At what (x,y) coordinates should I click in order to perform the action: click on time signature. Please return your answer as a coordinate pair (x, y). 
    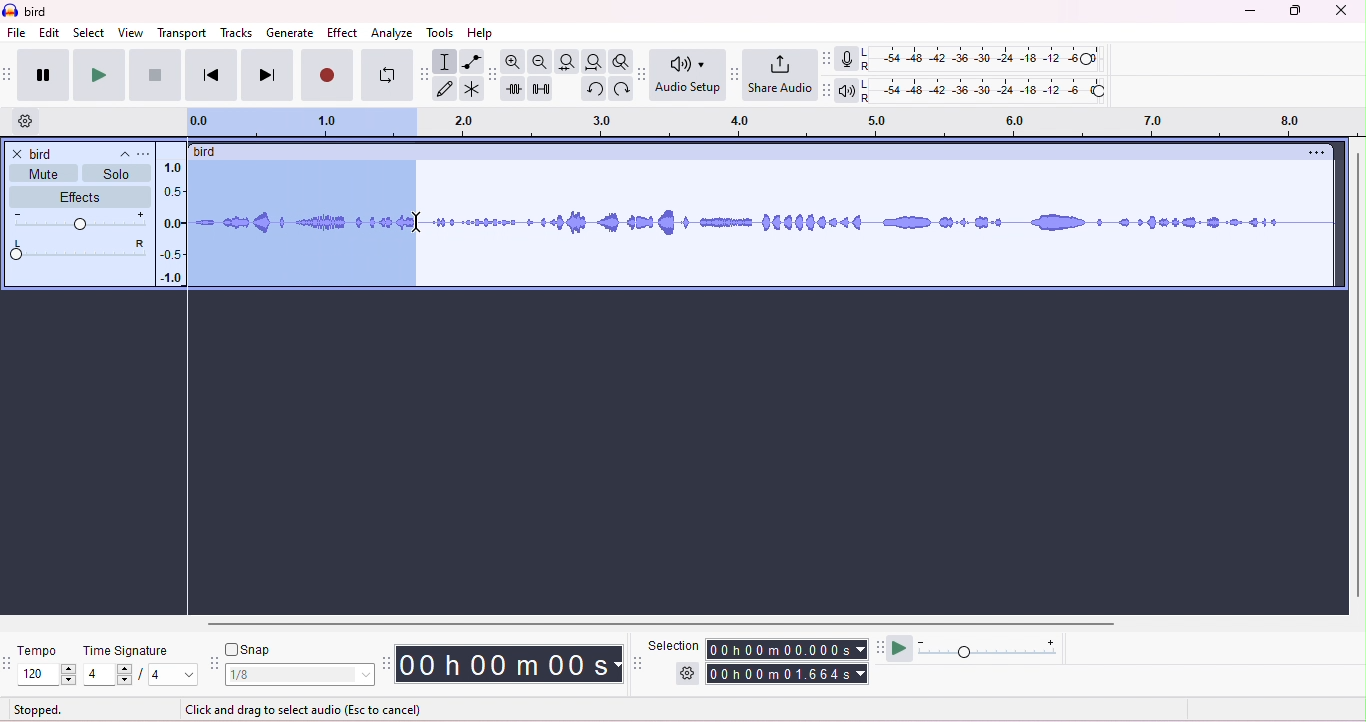
    Looking at the image, I should click on (129, 650).